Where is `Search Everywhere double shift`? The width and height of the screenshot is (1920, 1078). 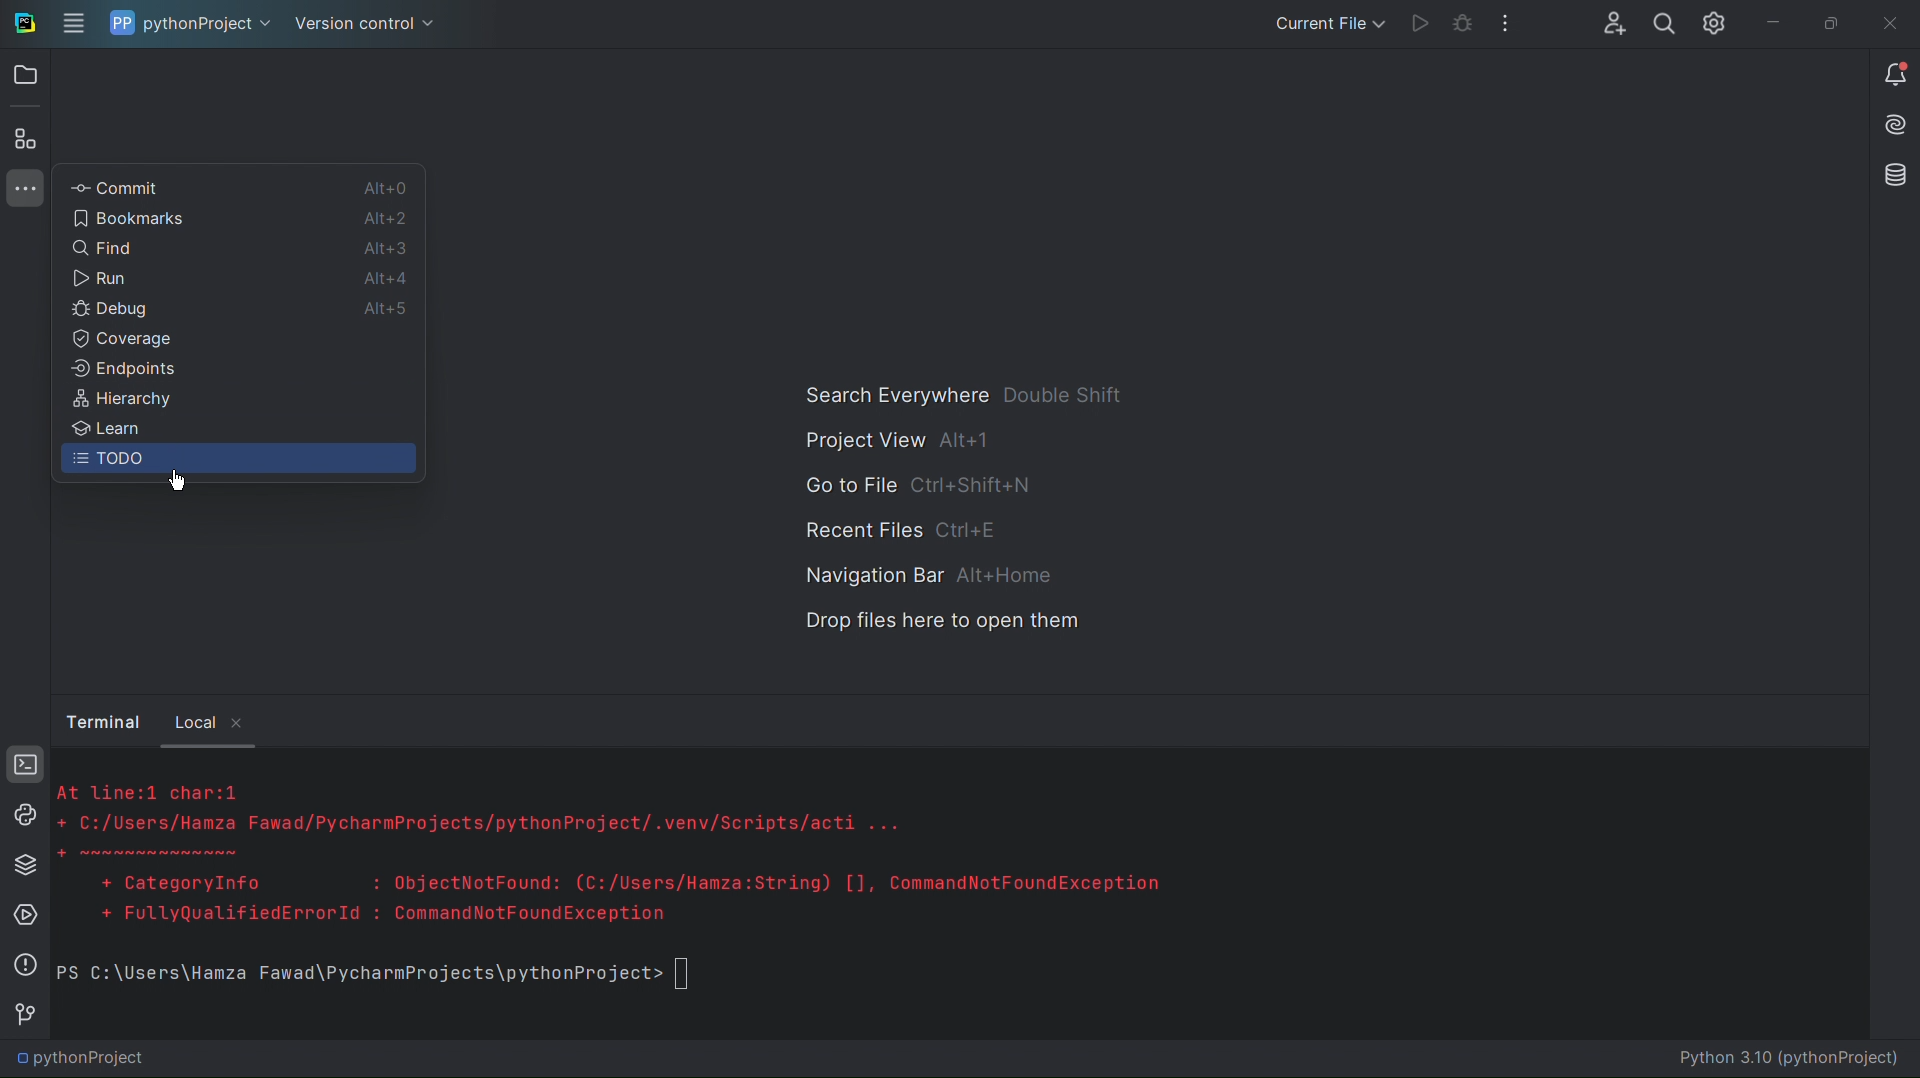
Search Everywhere double shift is located at coordinates (958, 394).